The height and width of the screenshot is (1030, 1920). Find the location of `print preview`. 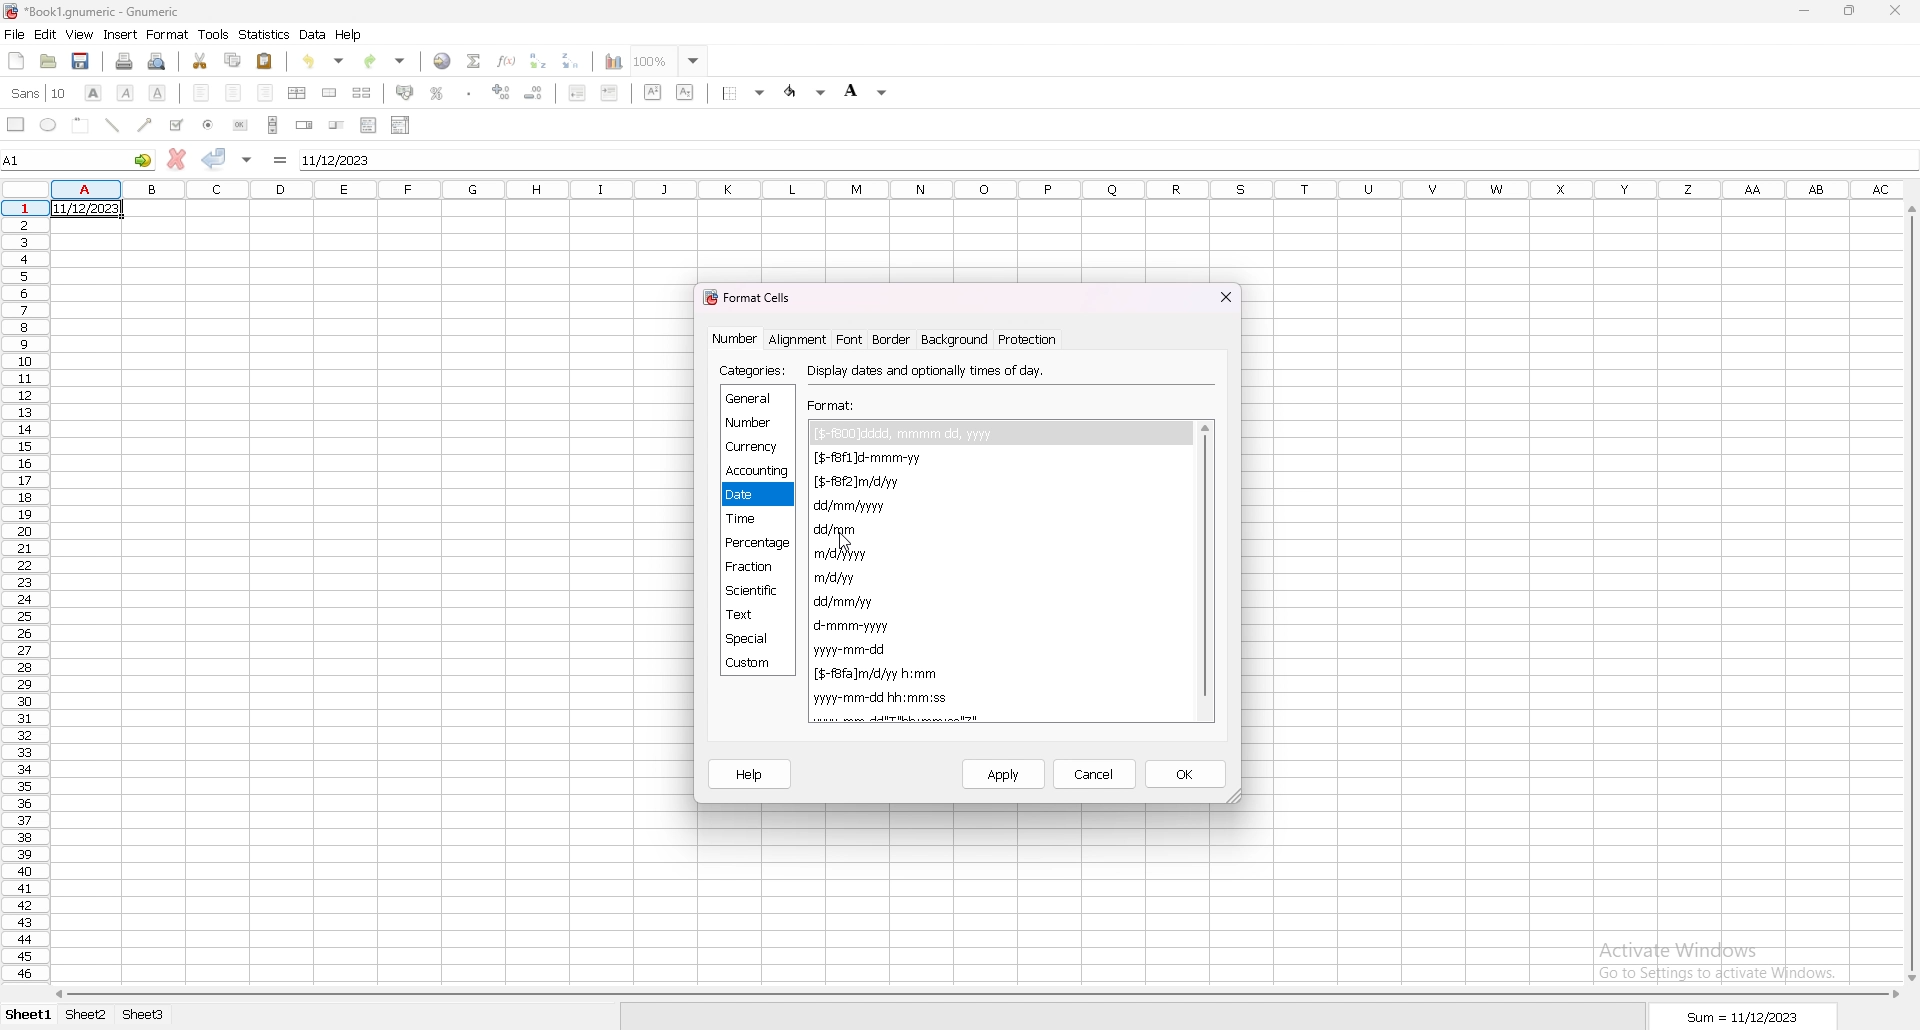

print preview is located at coordinates (158, 62).